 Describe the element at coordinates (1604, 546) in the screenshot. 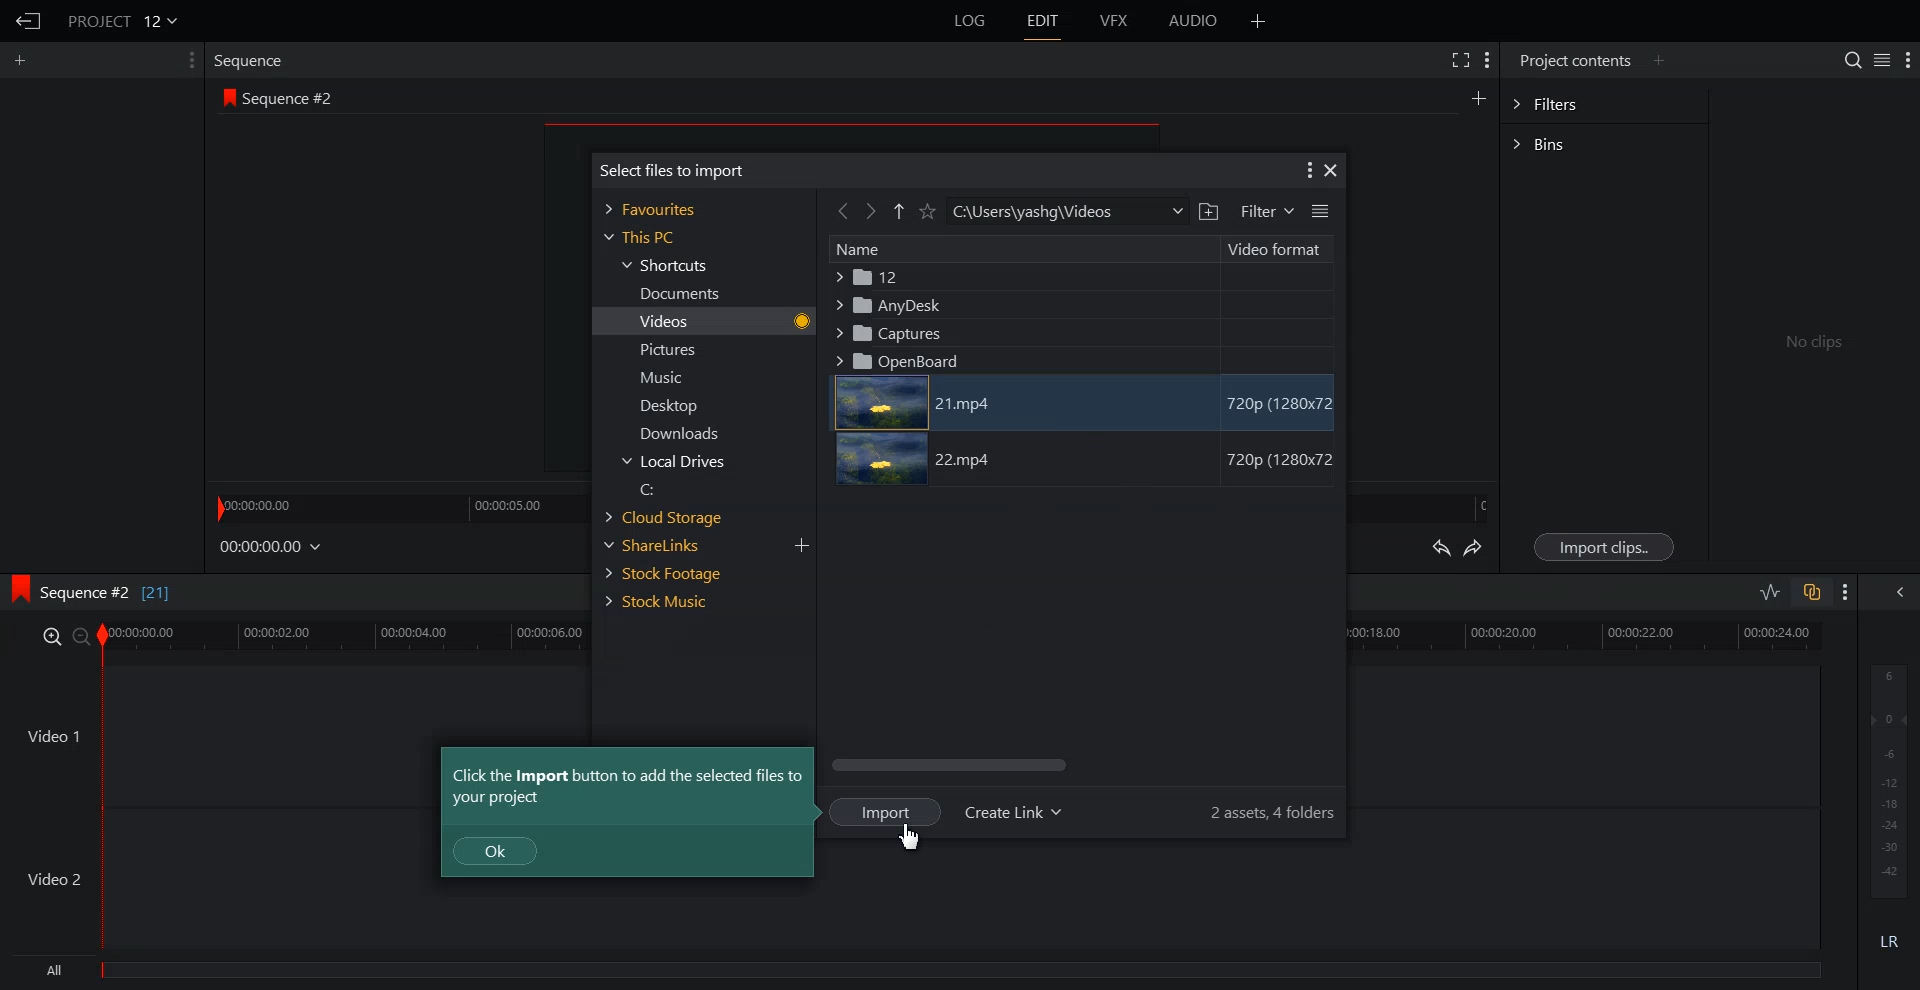

I see `Import Clips` at that location.